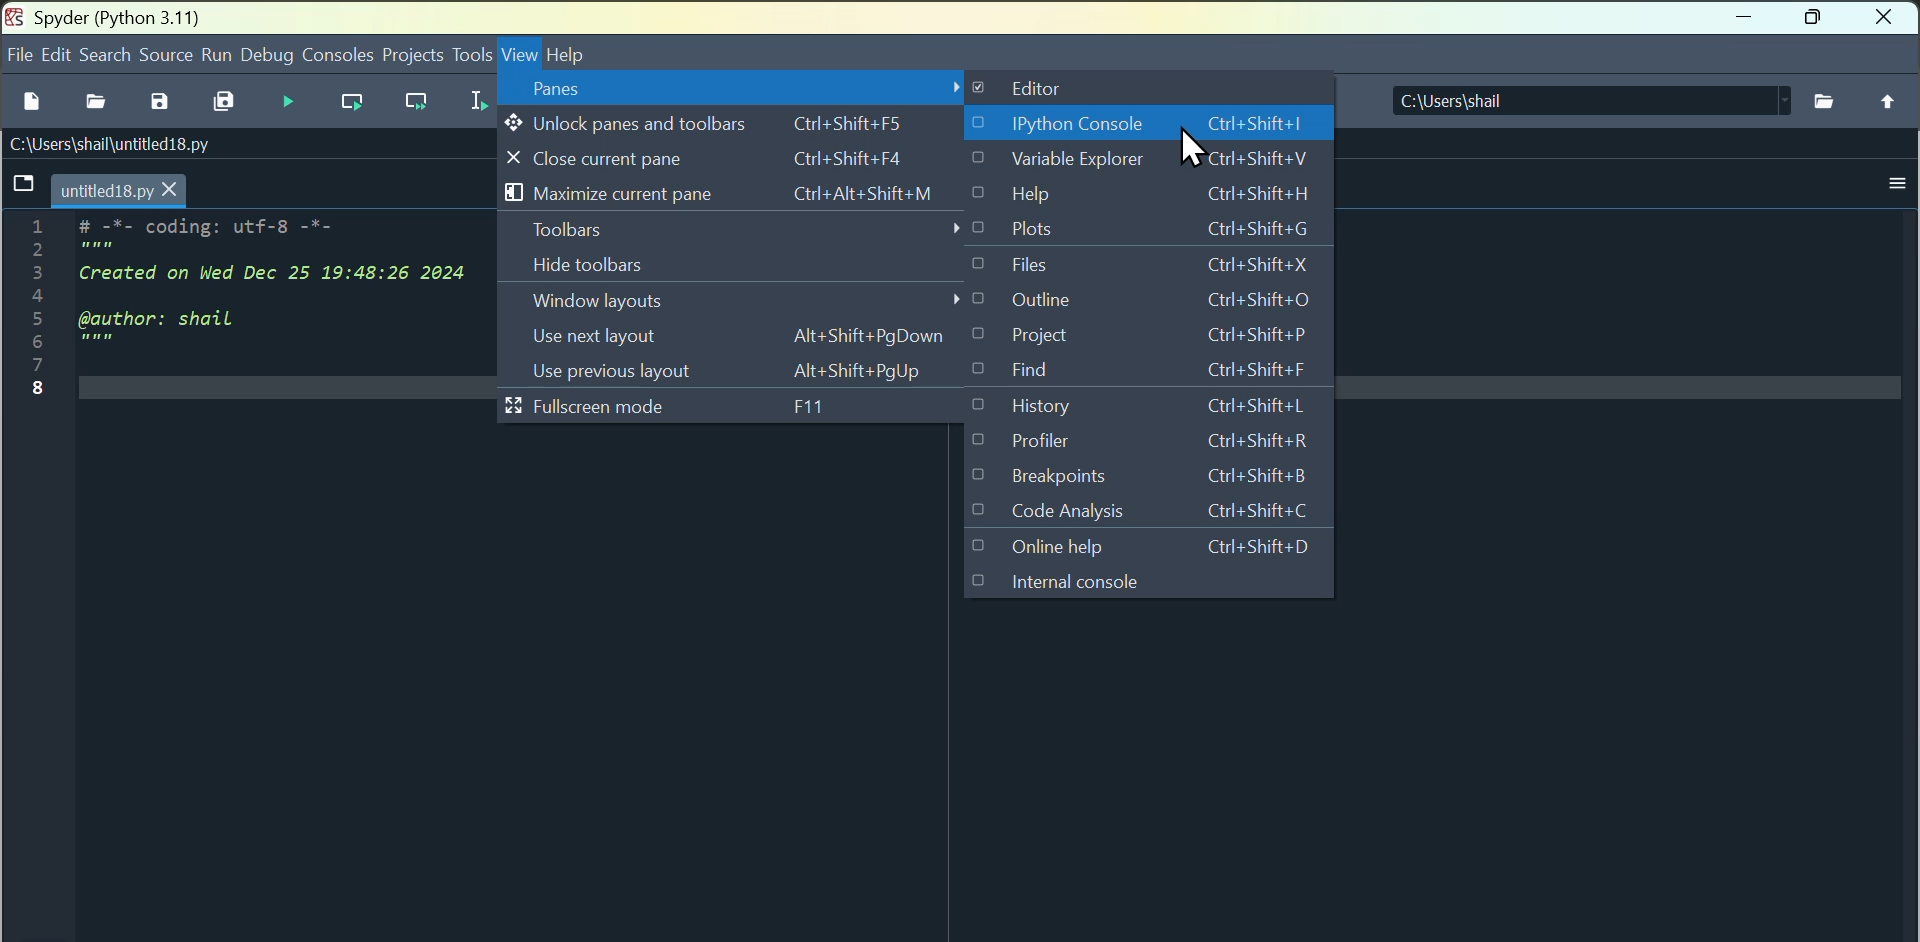  Describe the element at coordinates (97, 189) in the screenshot. I see `tab - untitled18.py` at that location.